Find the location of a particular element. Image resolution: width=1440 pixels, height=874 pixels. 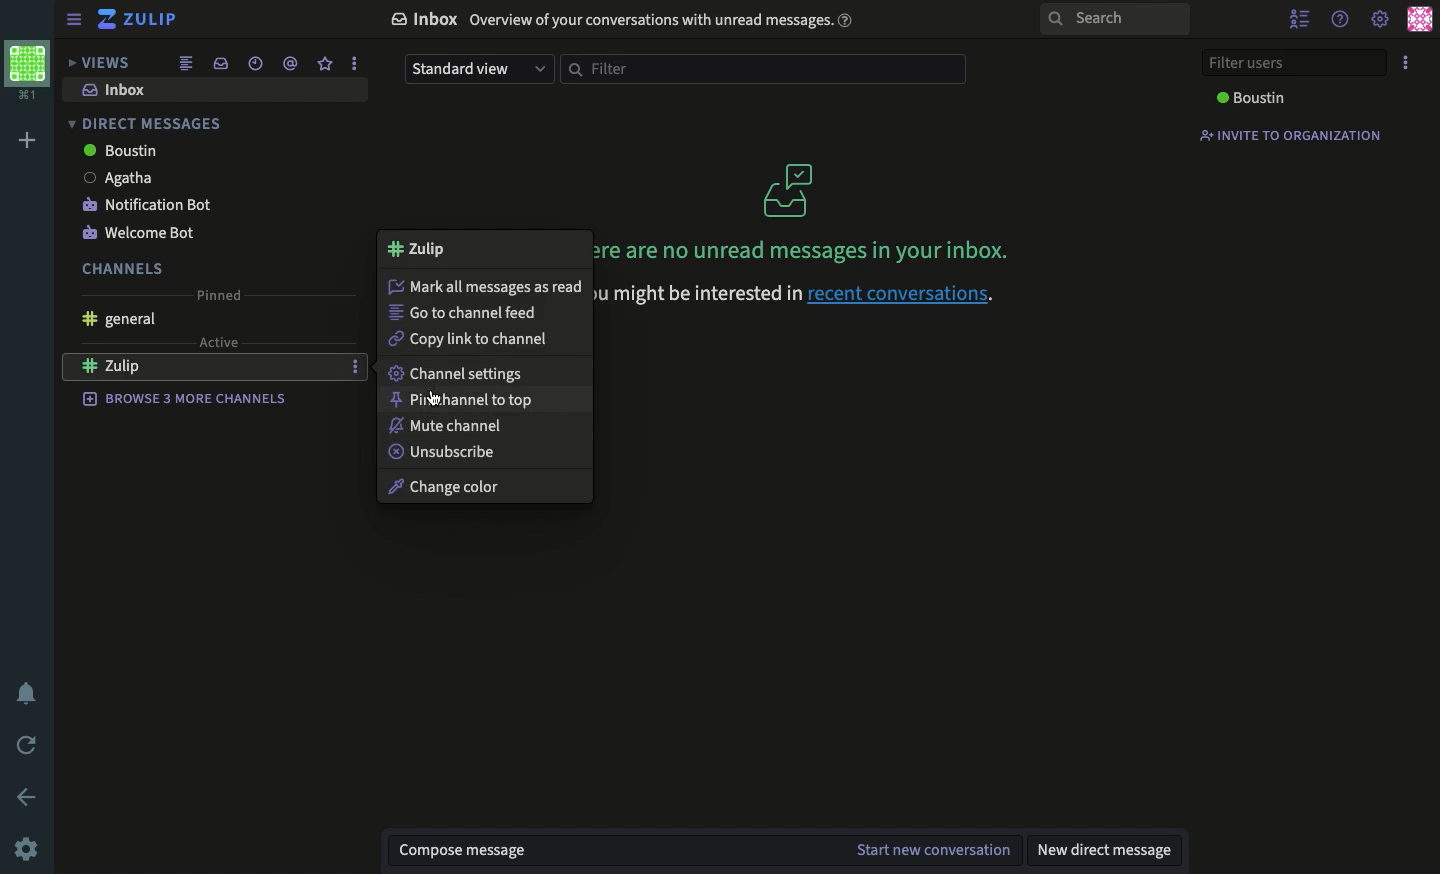

help is located at coordinates (1340, 20).